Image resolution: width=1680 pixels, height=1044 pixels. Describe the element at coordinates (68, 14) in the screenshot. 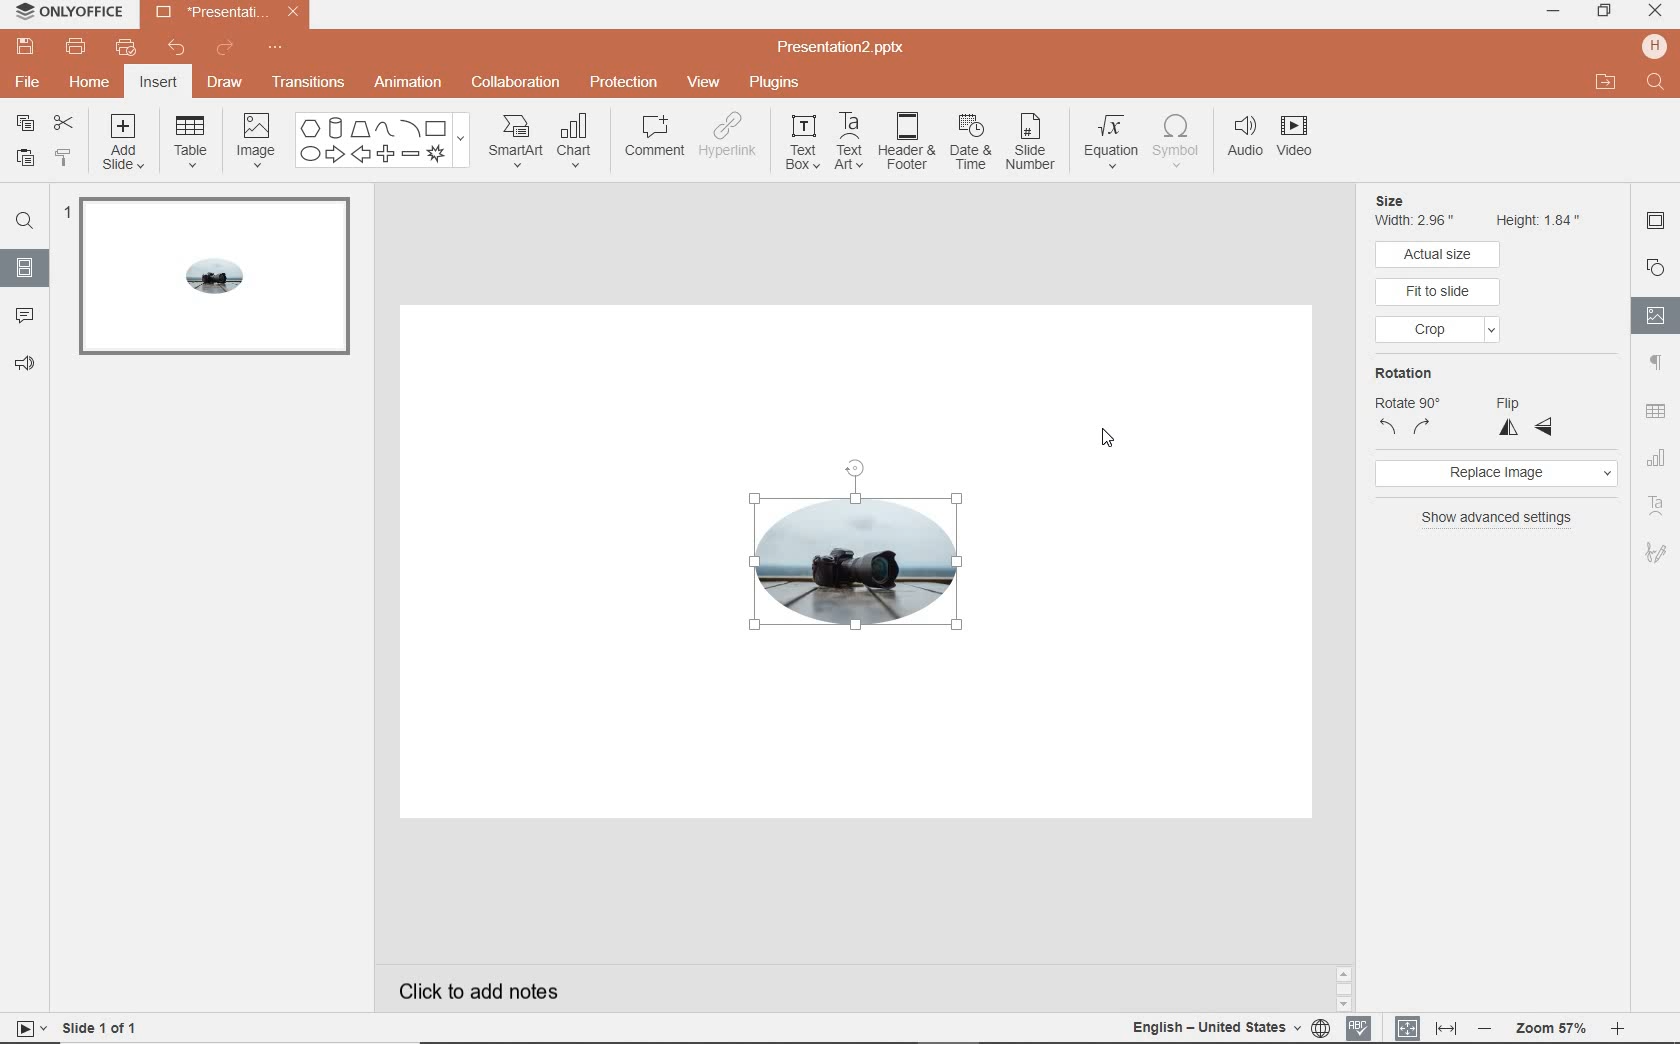

I see `ONLYOFFICE` at that location.